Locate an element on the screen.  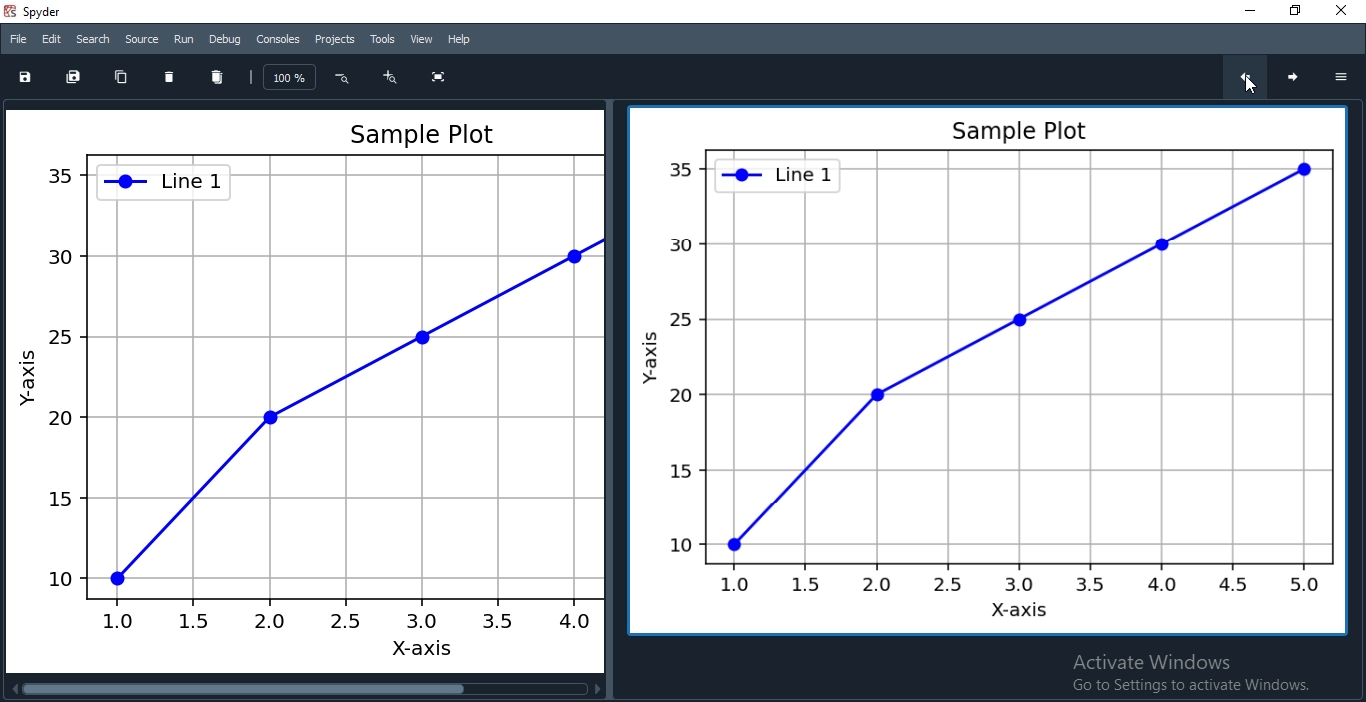
delete is located at coordinates (169, 76).